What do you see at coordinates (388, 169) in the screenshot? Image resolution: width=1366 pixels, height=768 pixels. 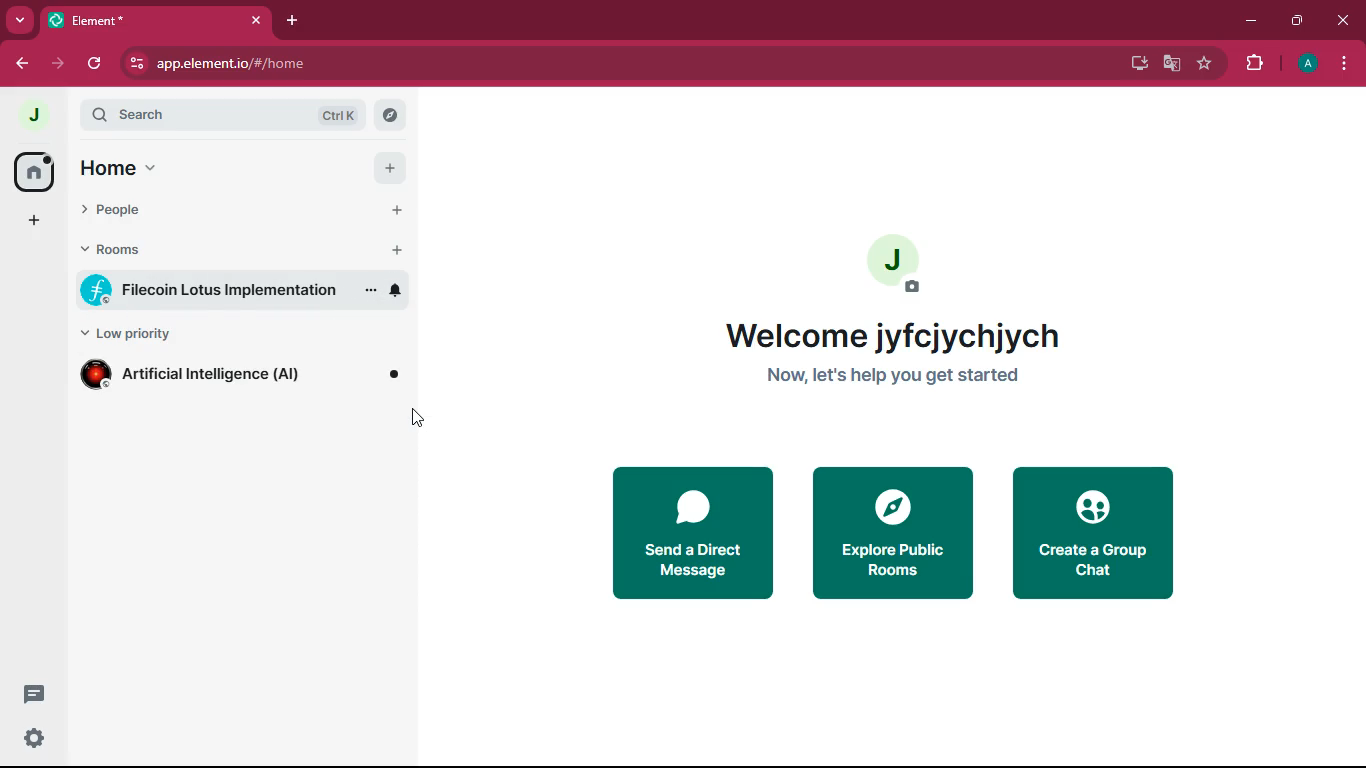 I see `add` at bounding box center [388, 169].